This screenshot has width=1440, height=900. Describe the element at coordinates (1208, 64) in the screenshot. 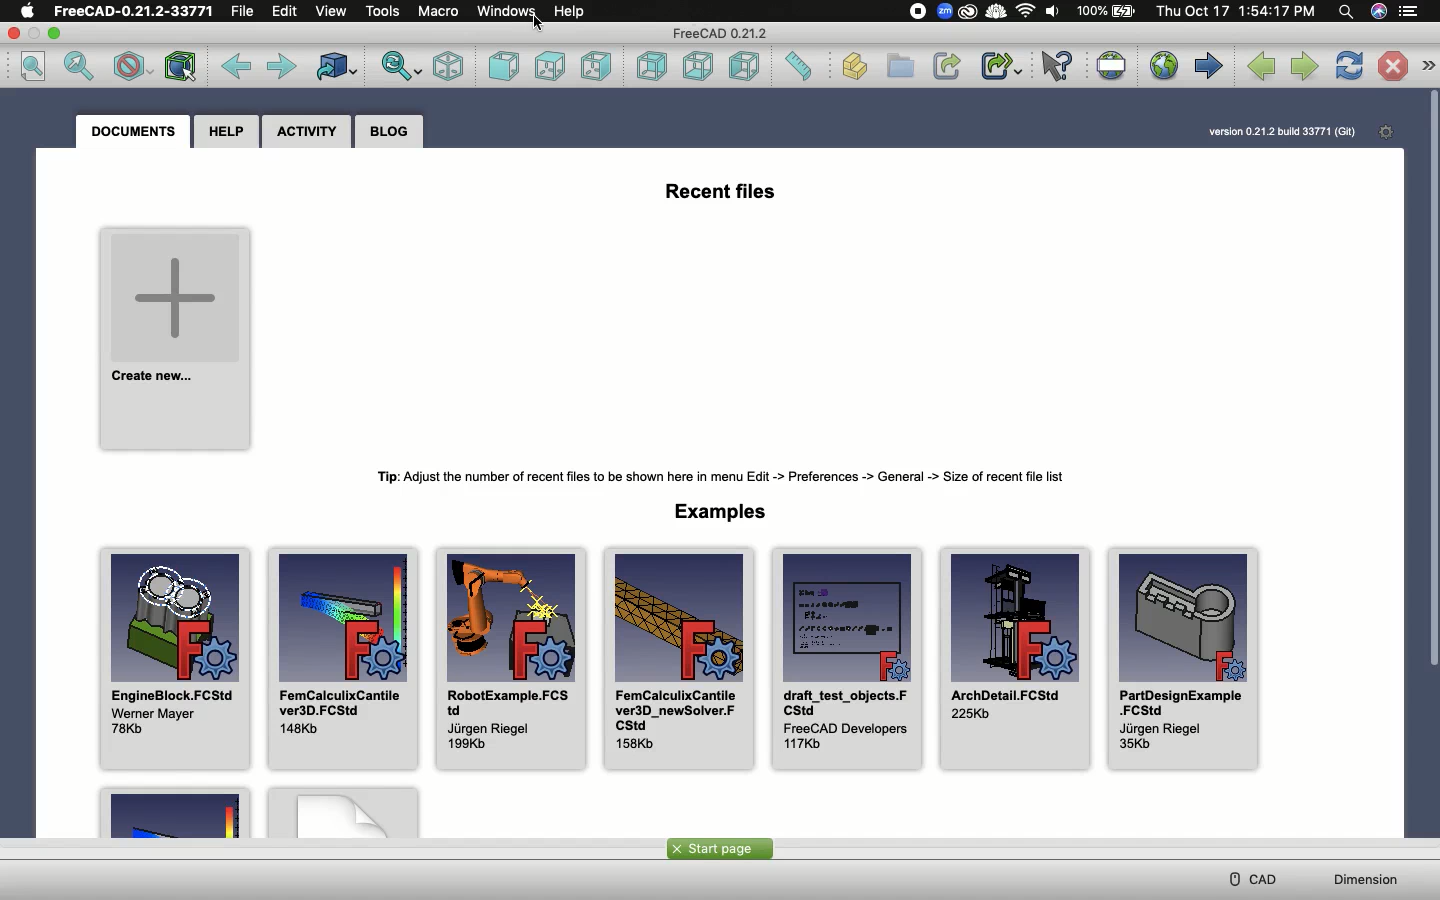

I see `Start page` at that location.